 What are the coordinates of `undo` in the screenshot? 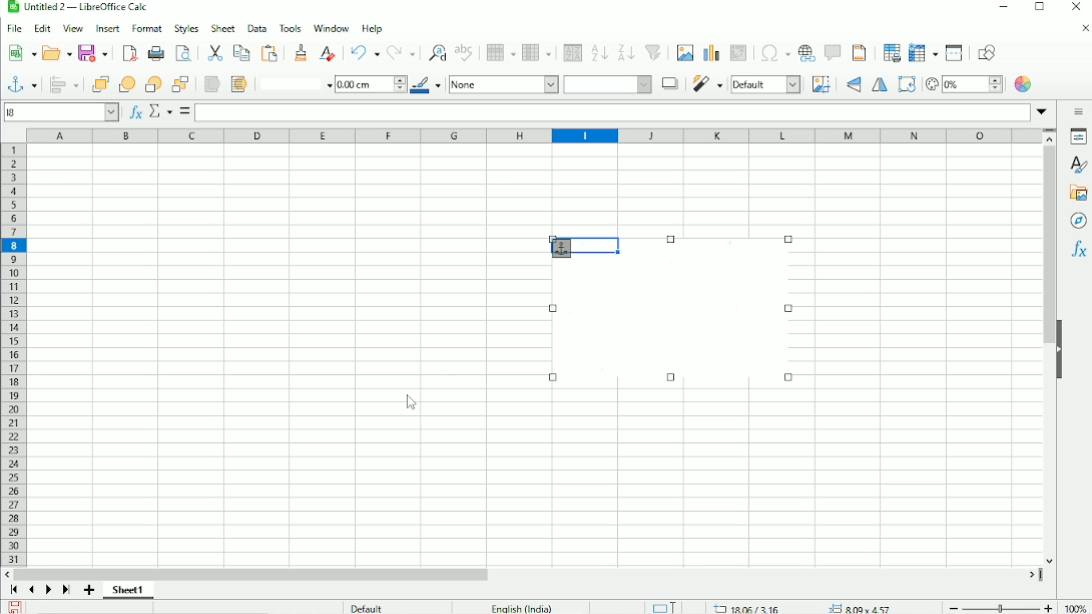 It's located at (366, 51).